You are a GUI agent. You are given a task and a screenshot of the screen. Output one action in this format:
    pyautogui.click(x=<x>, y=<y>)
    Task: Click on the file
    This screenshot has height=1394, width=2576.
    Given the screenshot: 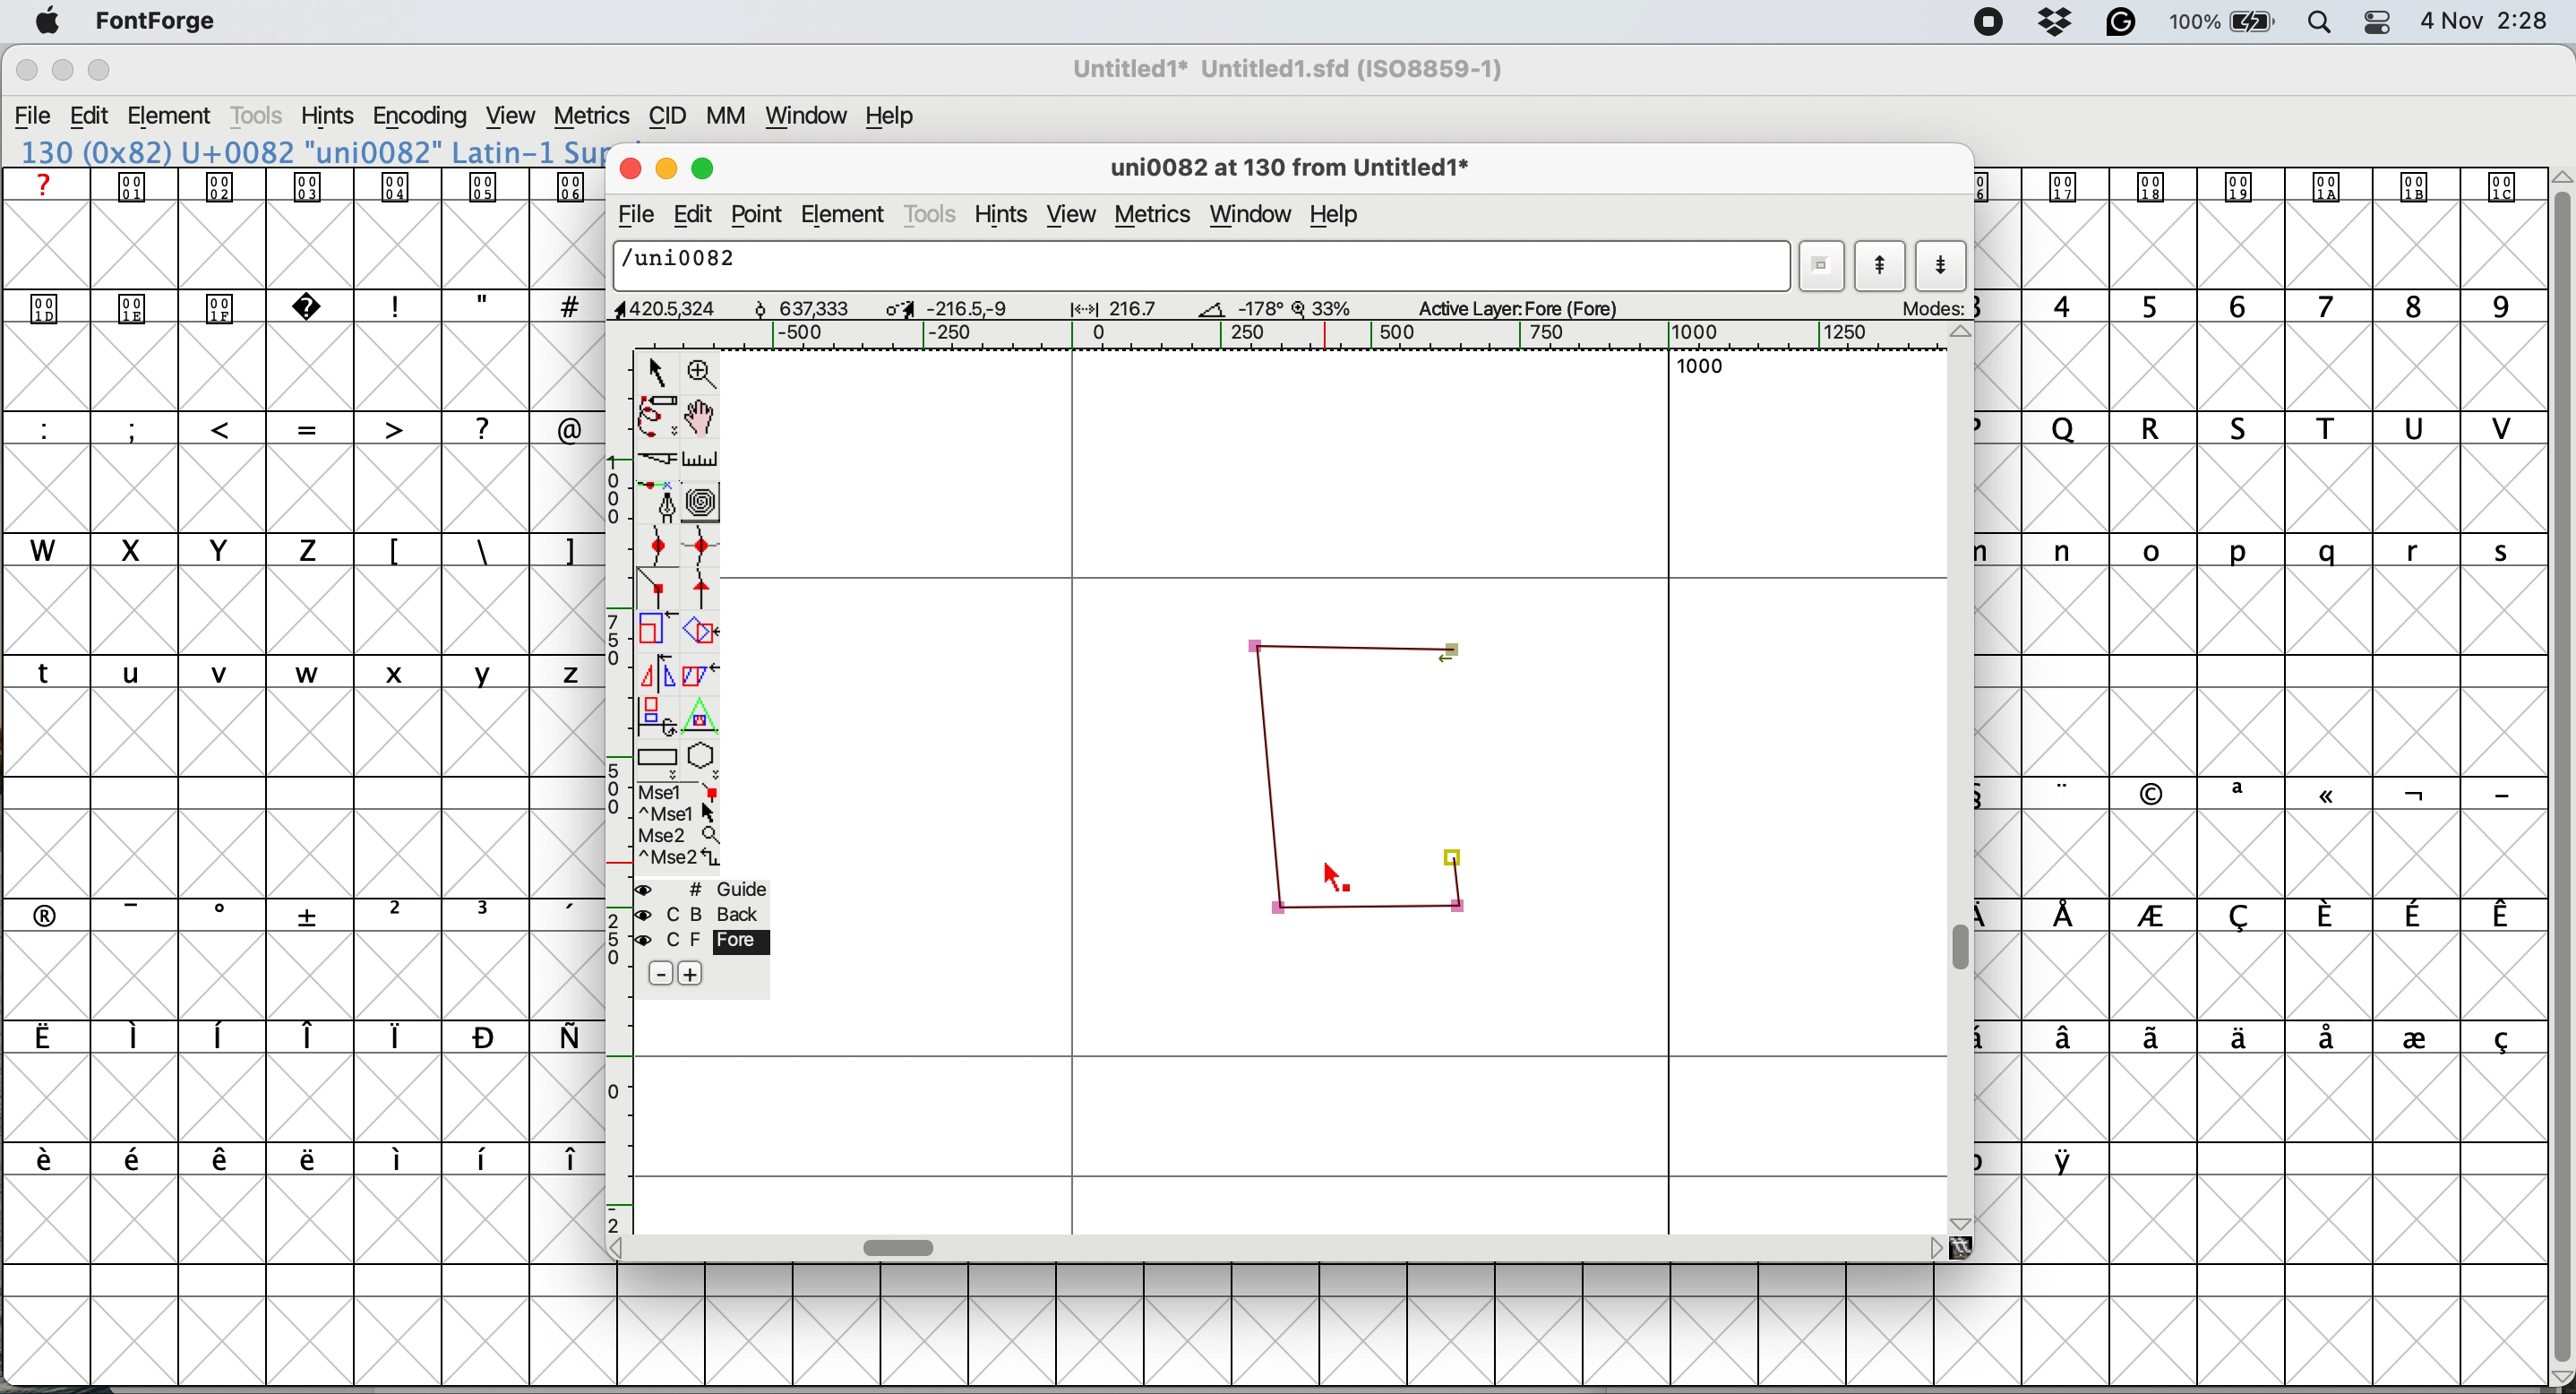 What is the action you would take?
    pyautogui.click(x=633, y=215)
    